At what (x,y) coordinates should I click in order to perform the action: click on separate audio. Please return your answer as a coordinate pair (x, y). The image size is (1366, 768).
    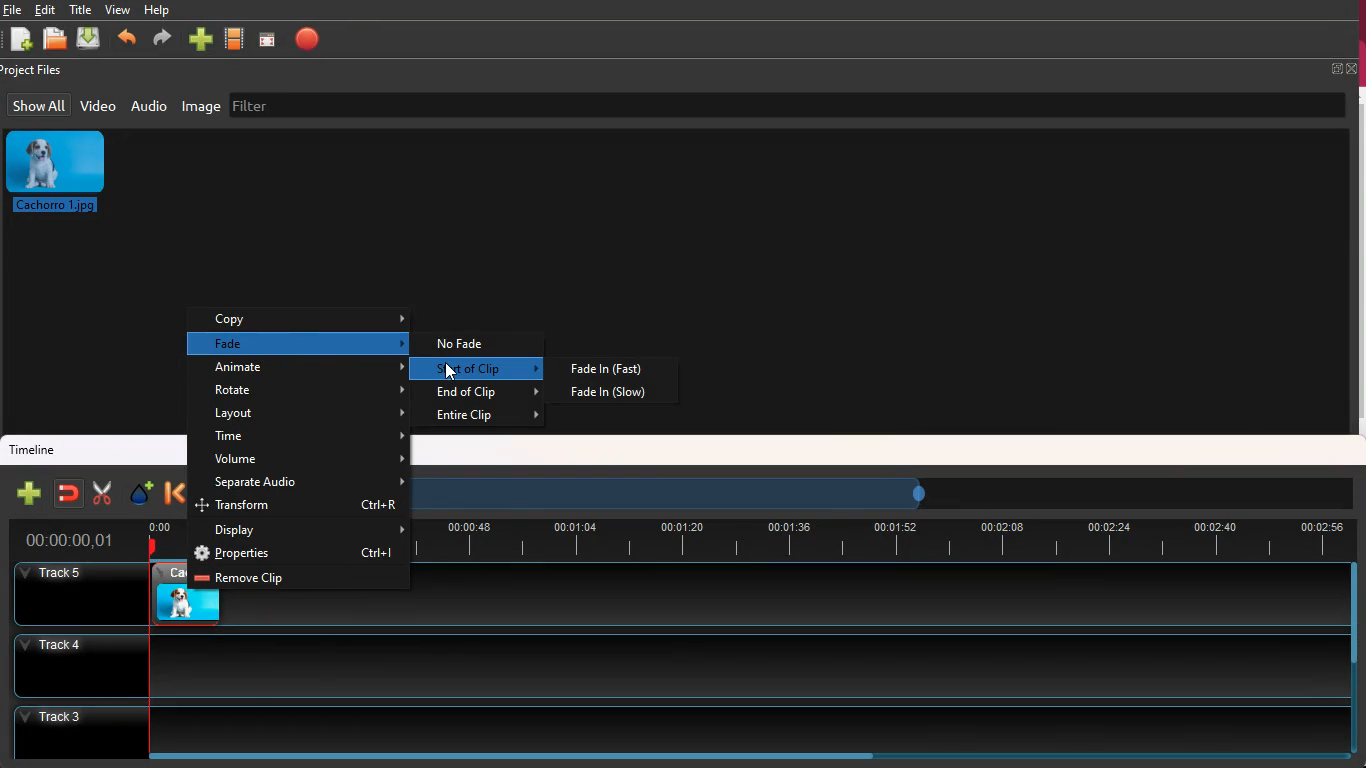
    Looking at the image, I should click on (301, 483).